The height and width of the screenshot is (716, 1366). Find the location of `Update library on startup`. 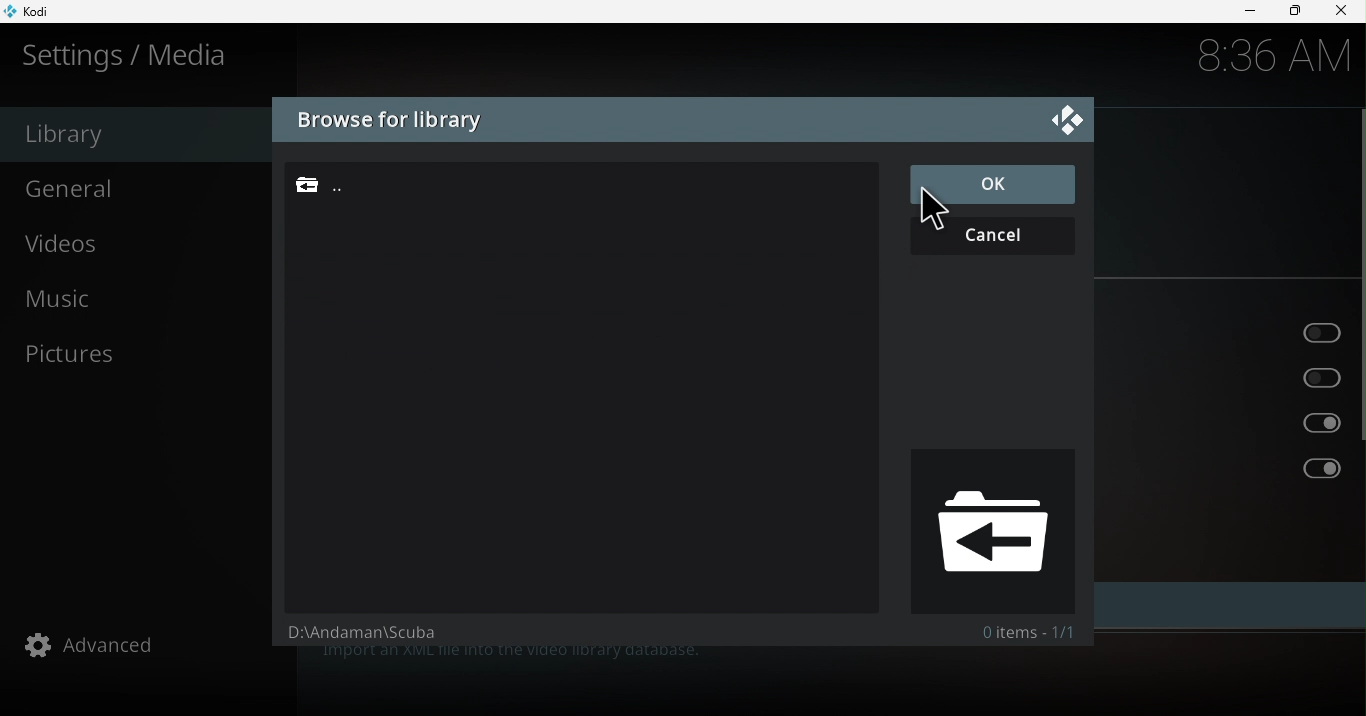

Update library on startup is located at coordinates (1226, 330).